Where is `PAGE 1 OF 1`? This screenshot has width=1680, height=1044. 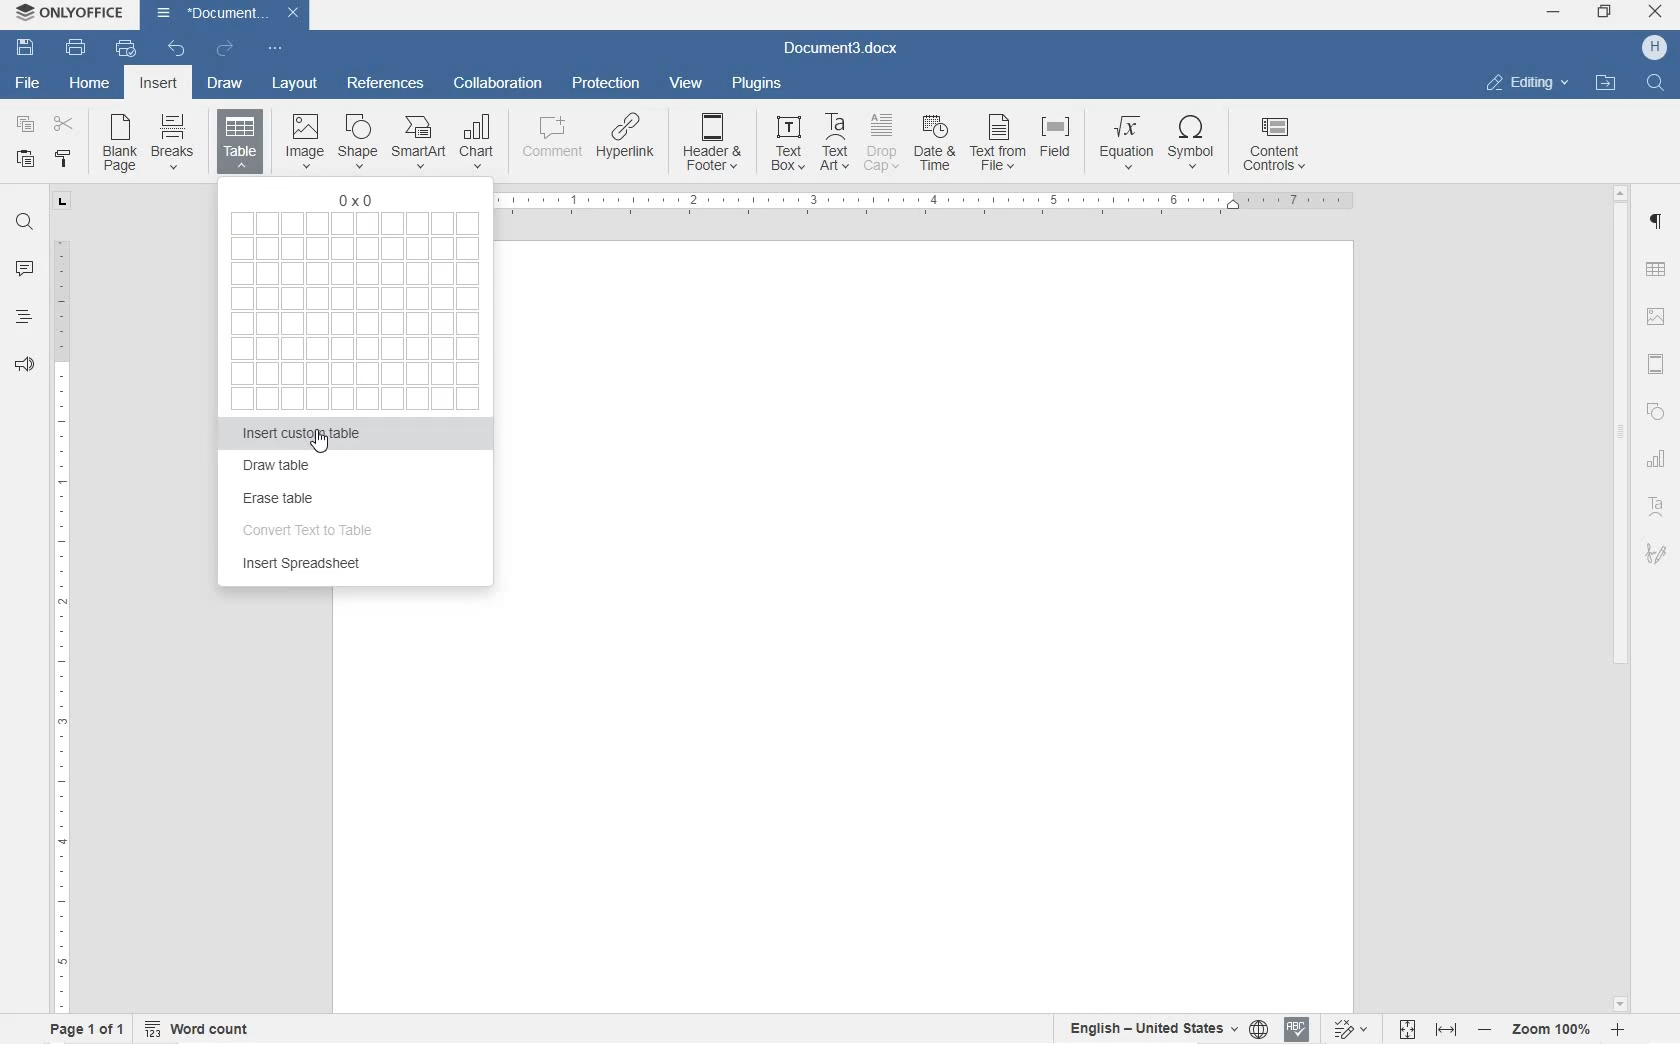 PAGE 1 OF 1 is located at coordinates (82, 1030).